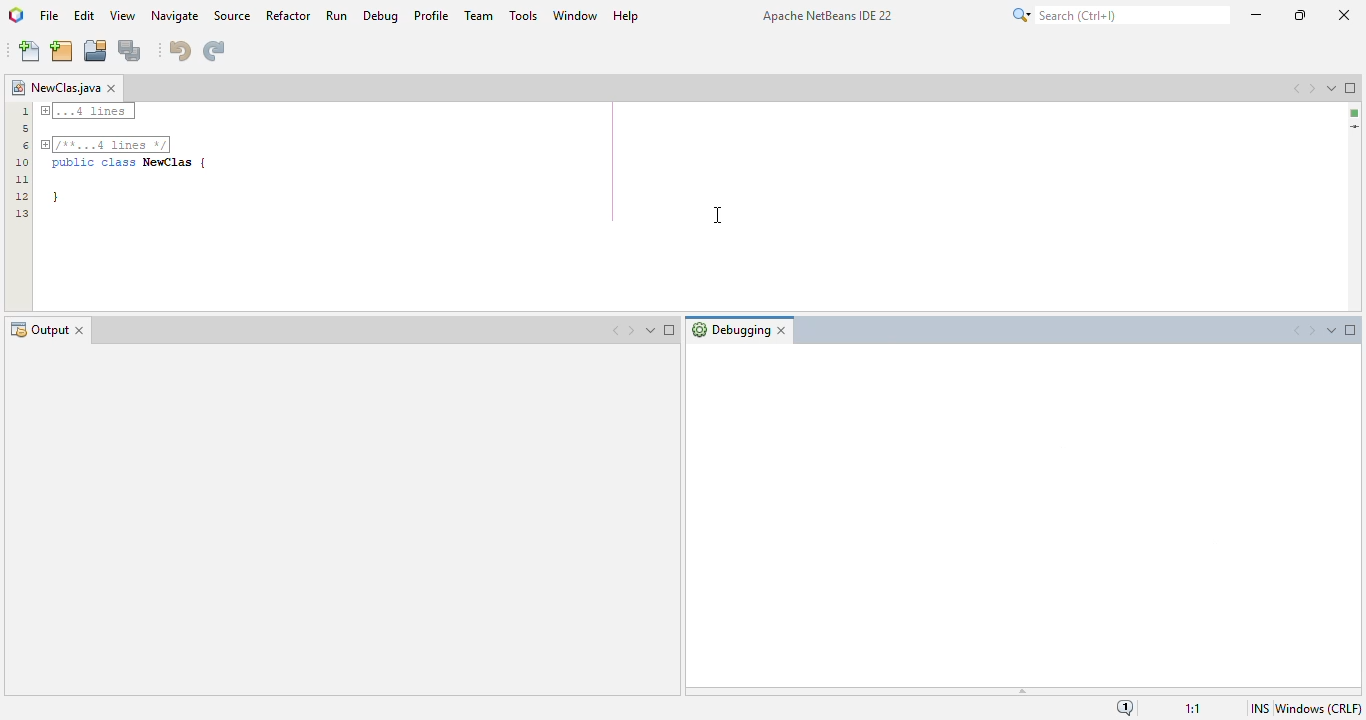 This screenshot has width=1366, height=720. What do you see at coordinates (608, 332) in the screenshot?
I see `Previous` at bounding box center [608, 332].